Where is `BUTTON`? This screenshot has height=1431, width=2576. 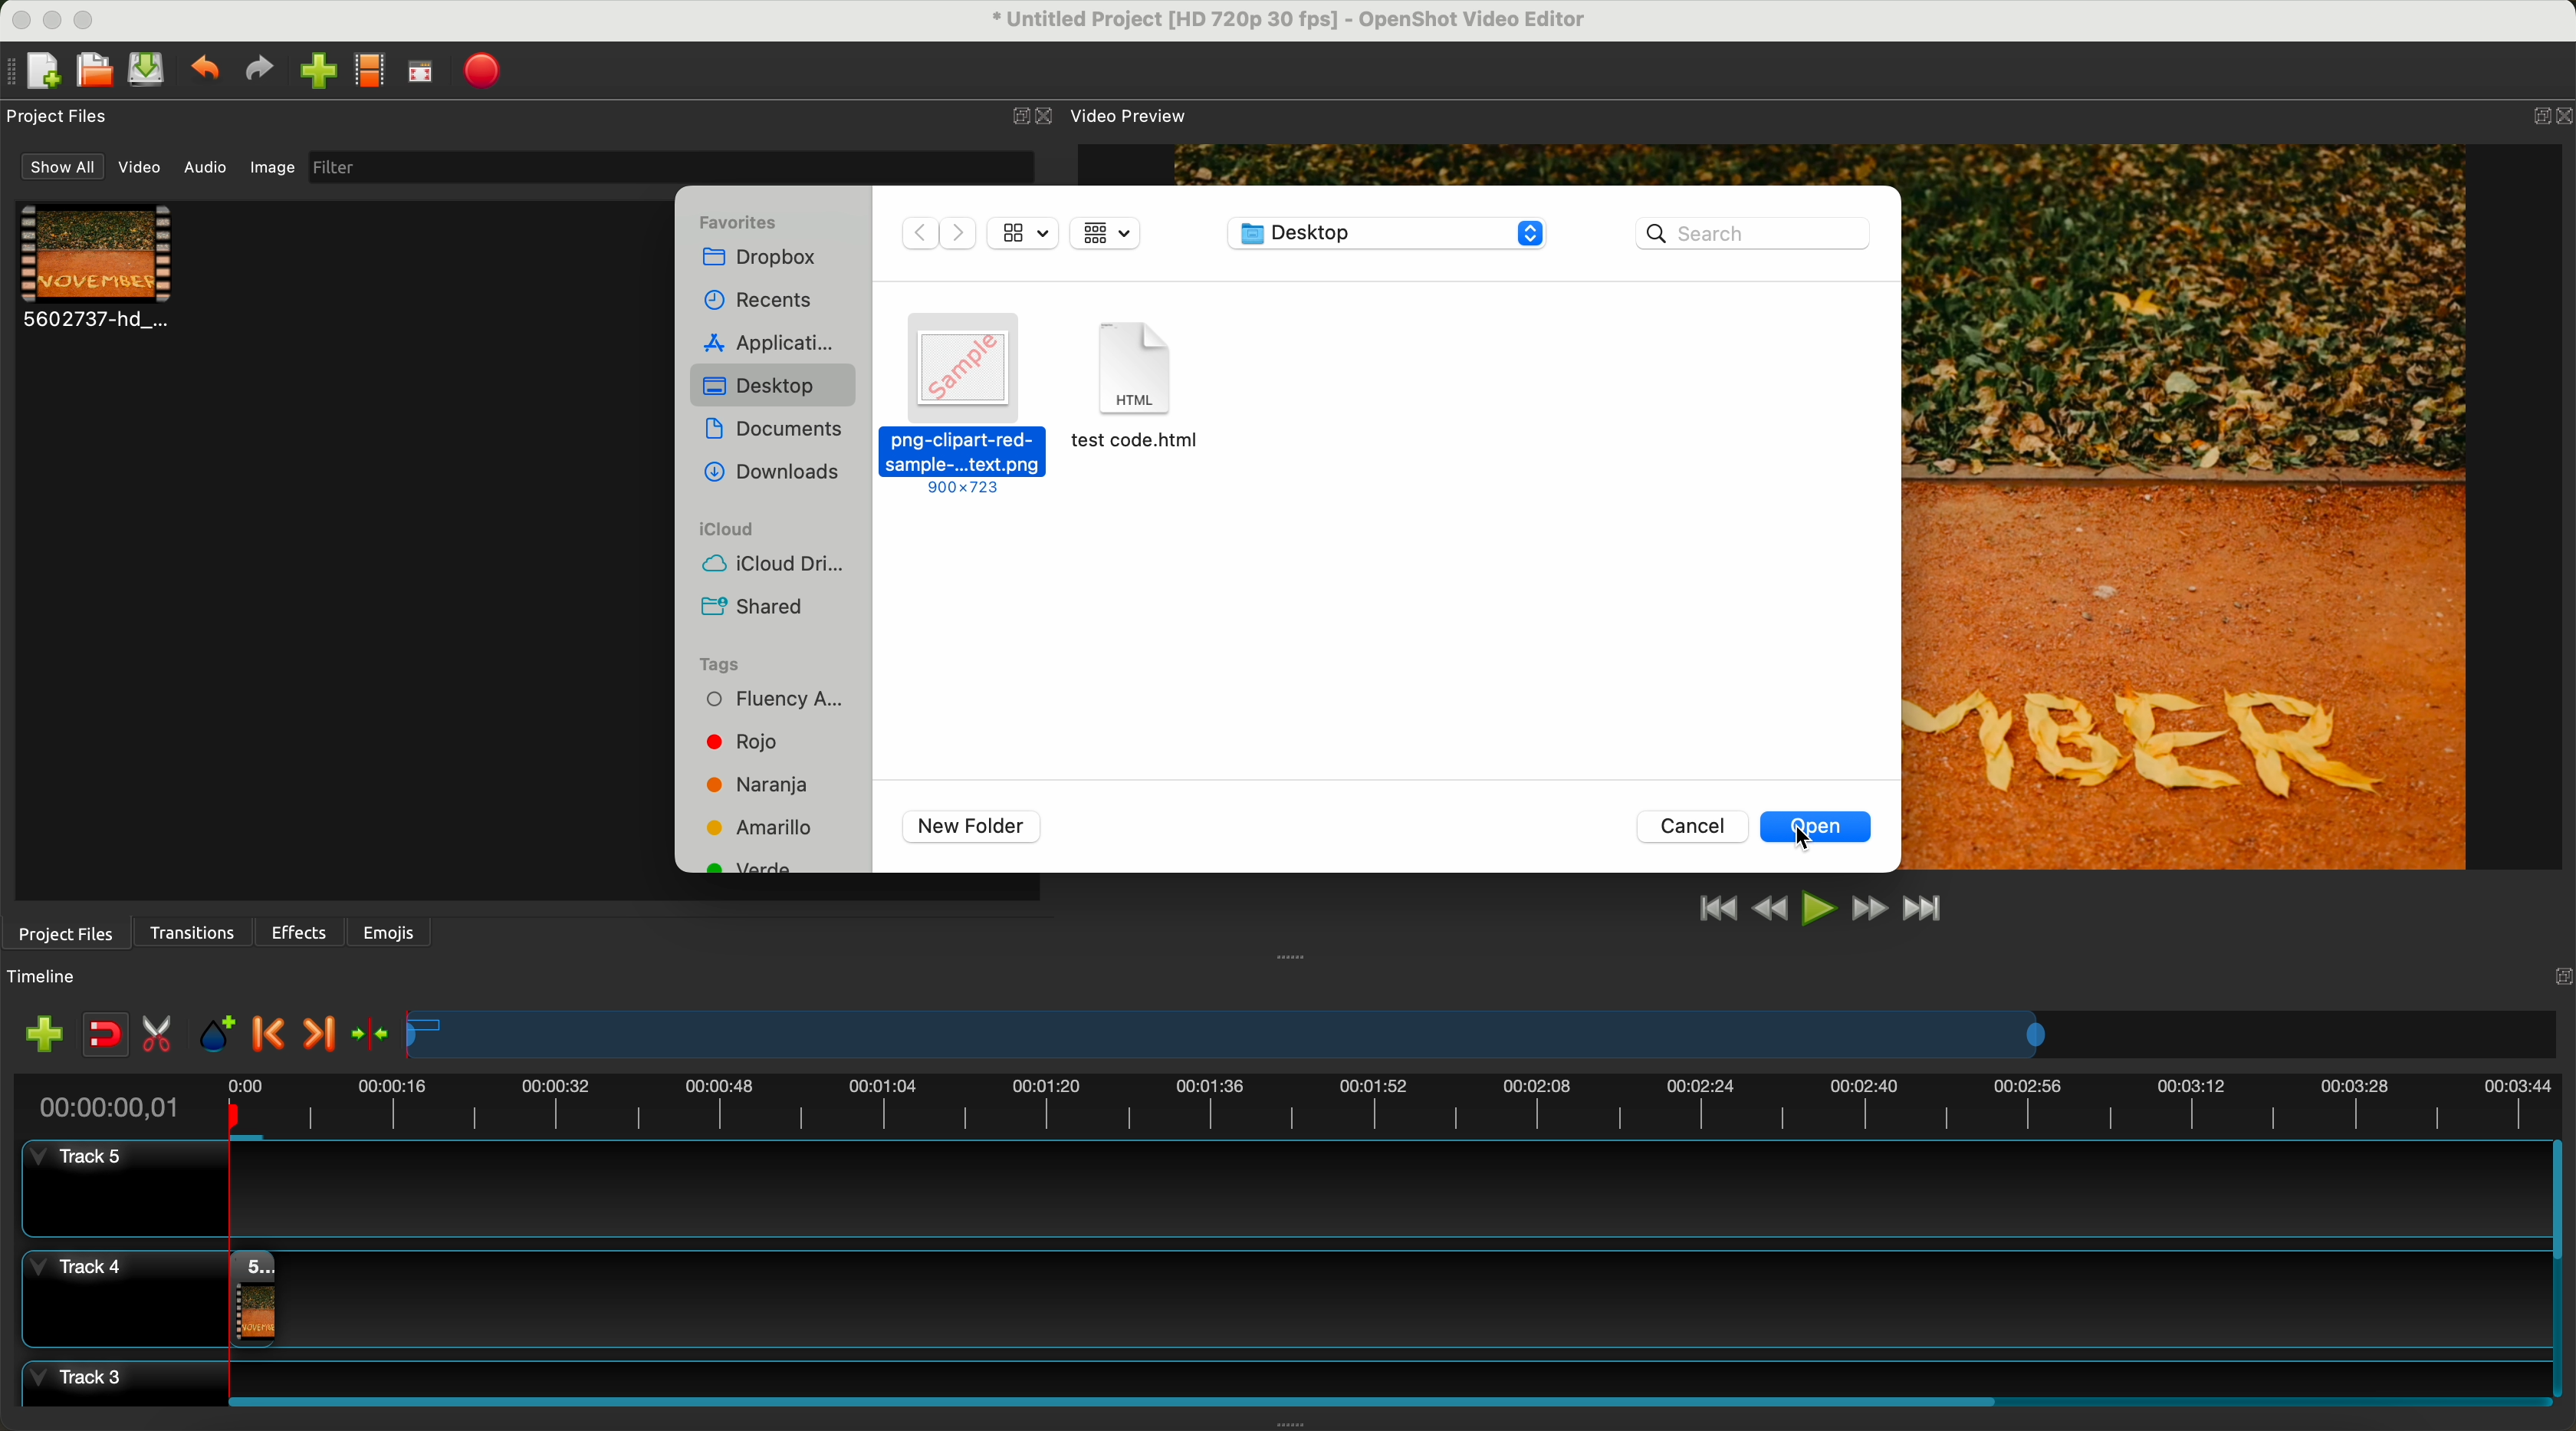 BUTTON is located at coordinates (2536, 111).